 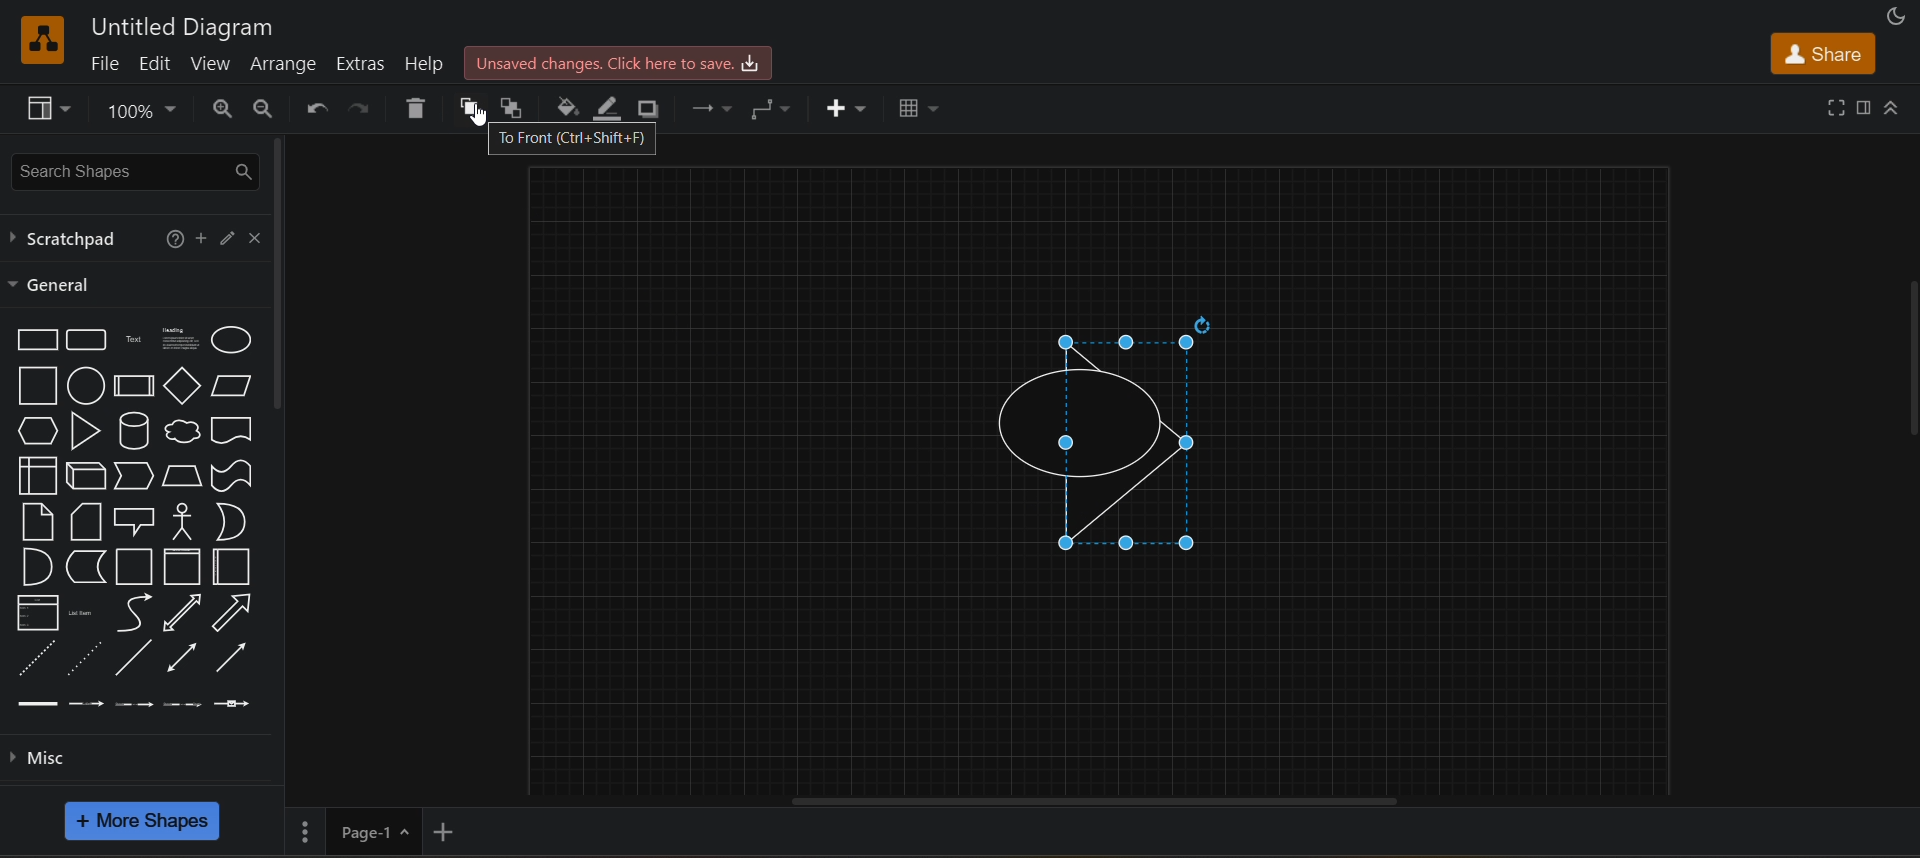 What do you see at coordinates (84, 657) in the screenshot?
I see `dotted line` at bounding box center [84, 657].